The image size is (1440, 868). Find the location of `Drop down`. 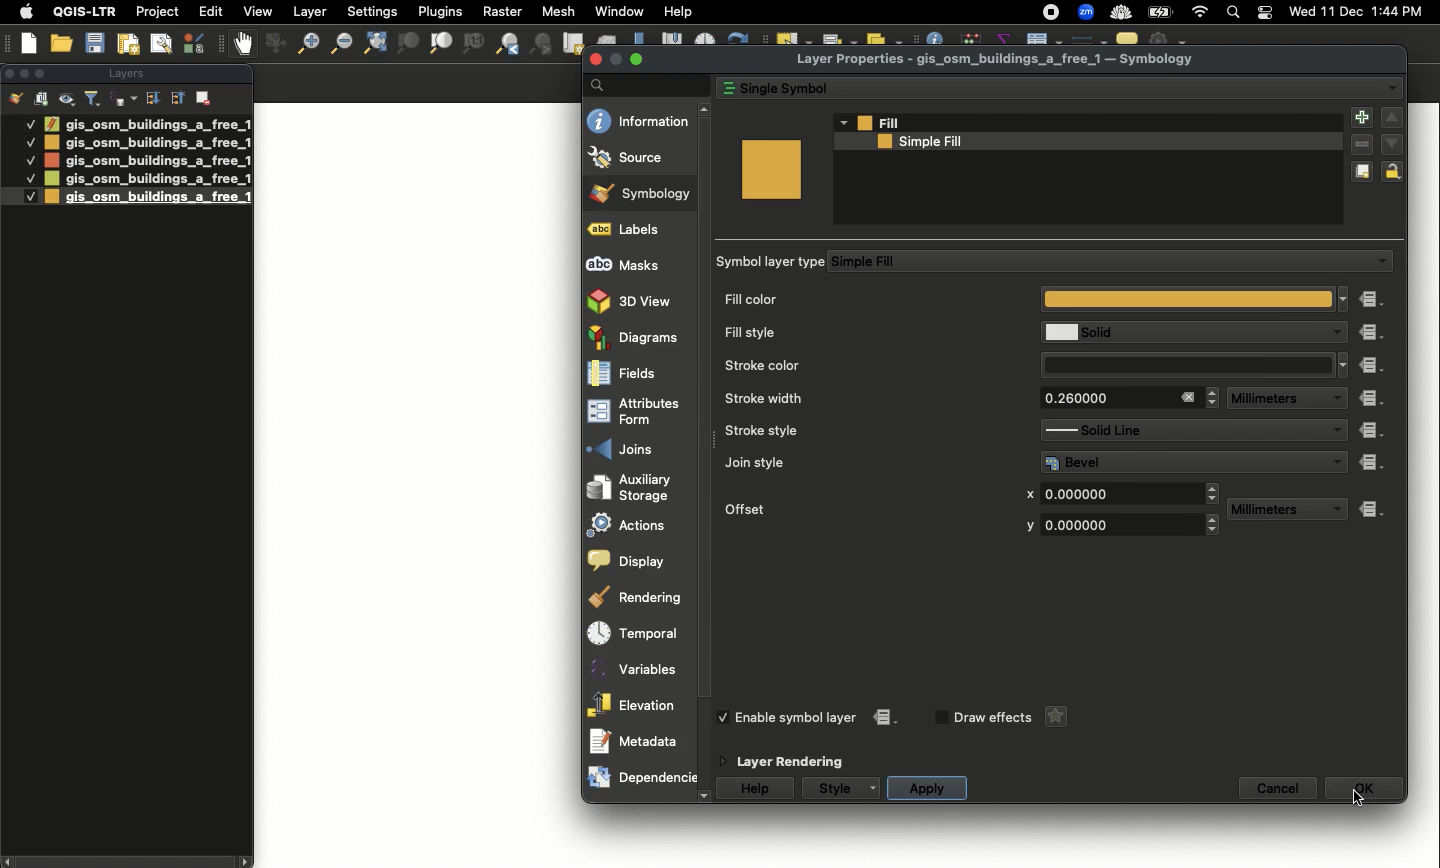

Drop down is located at coordinates (1344, 298).